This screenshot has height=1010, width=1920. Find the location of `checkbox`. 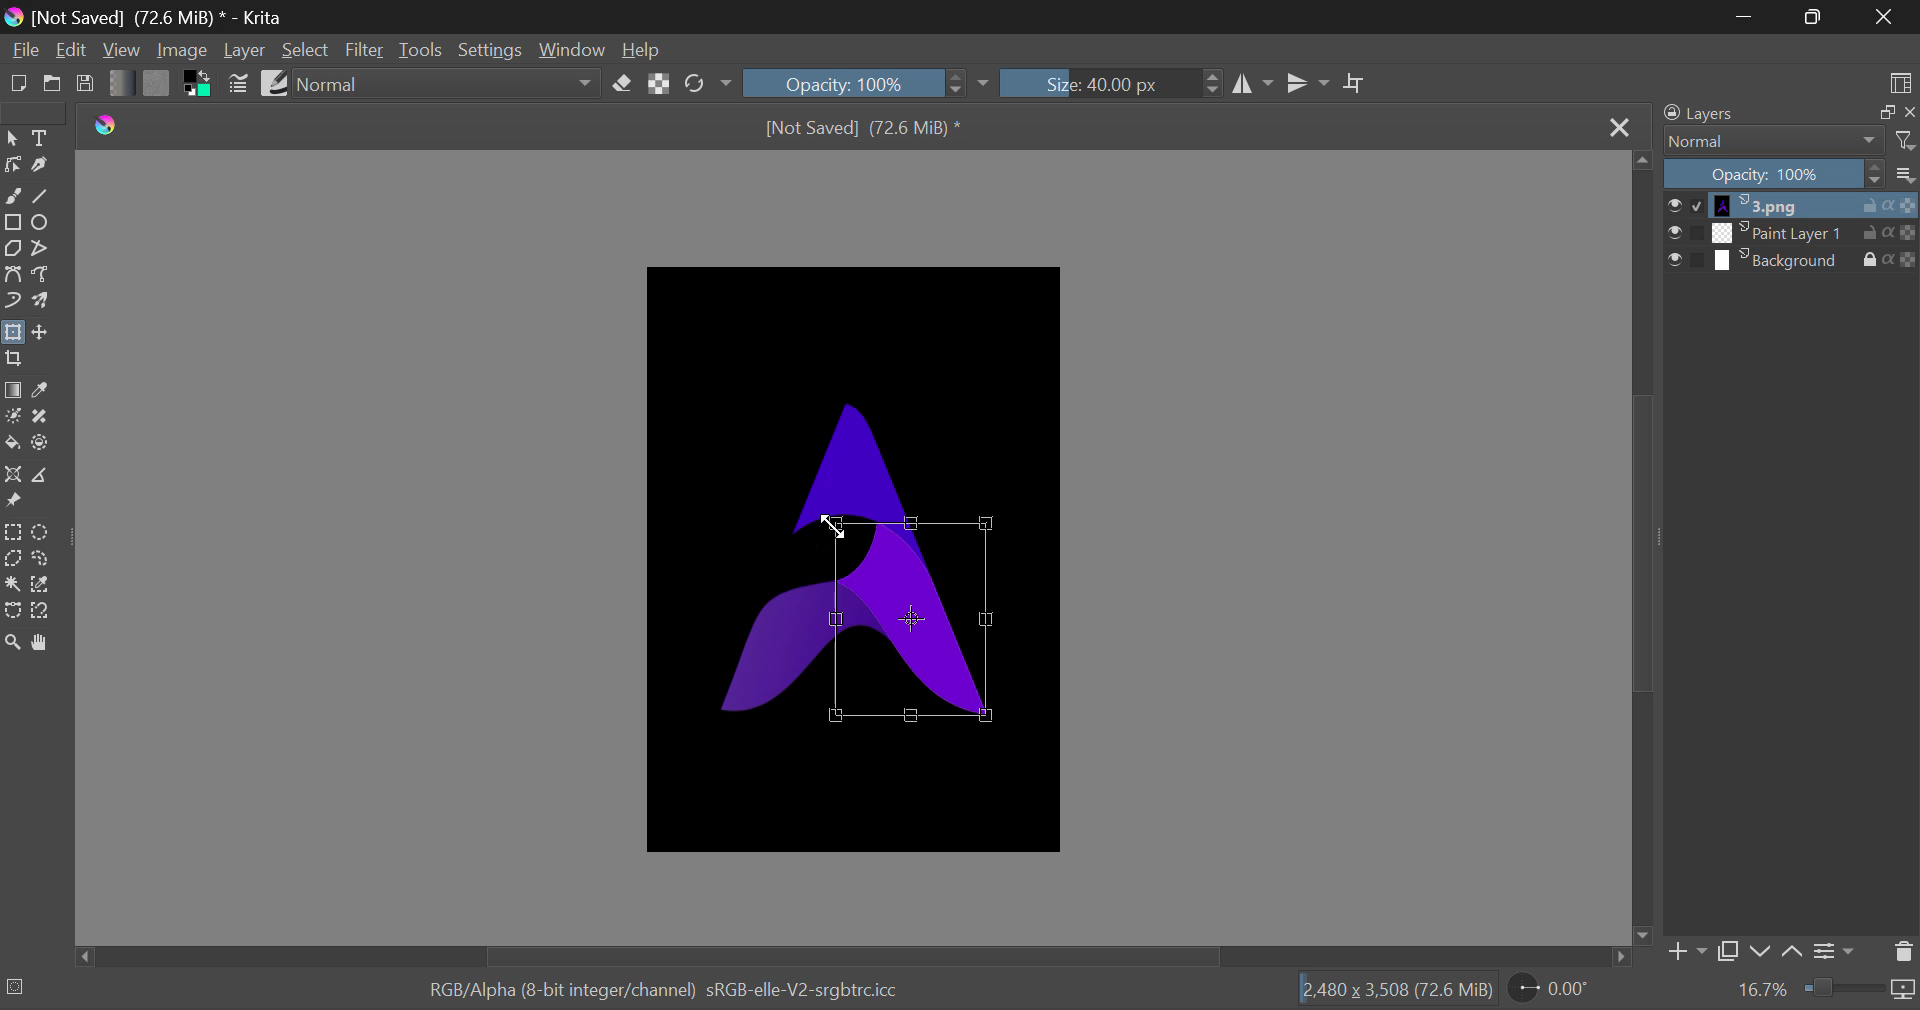

checkbox is located at coordinates (1686, 206).